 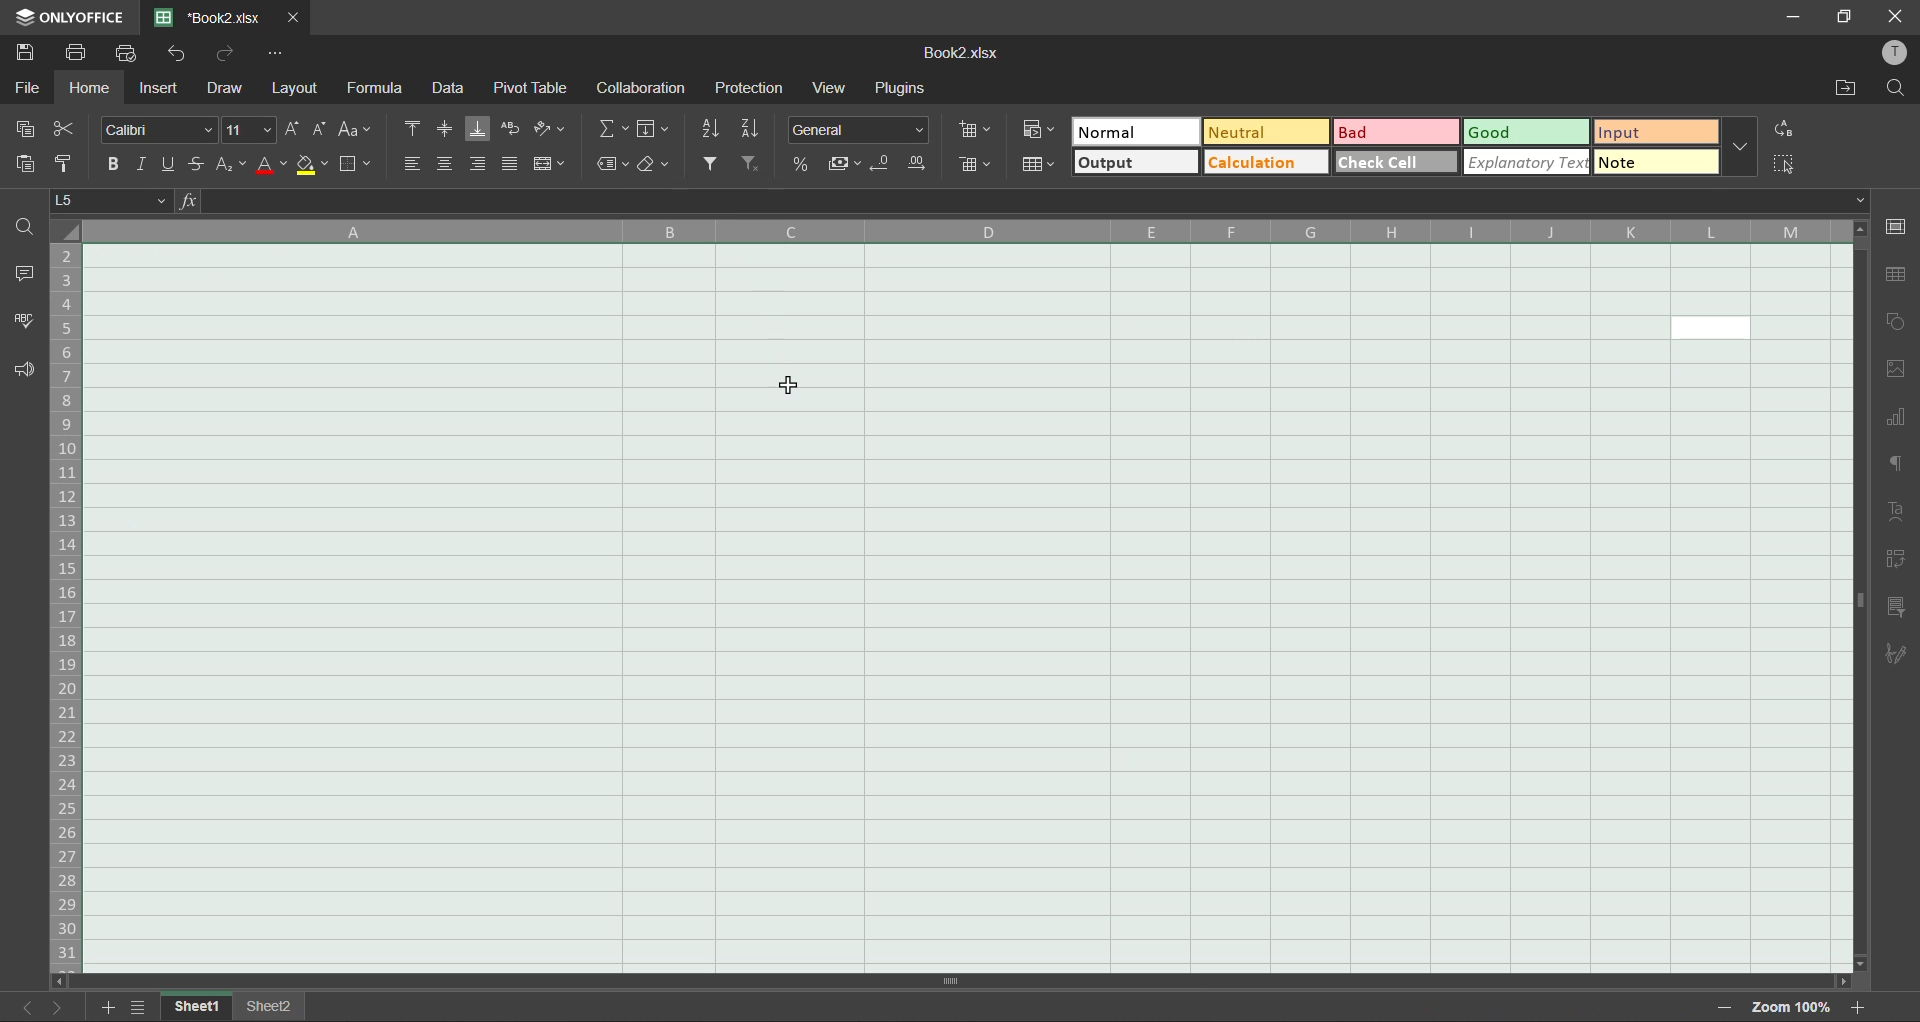 I want to click on normal, so click(x=1135, y=130).